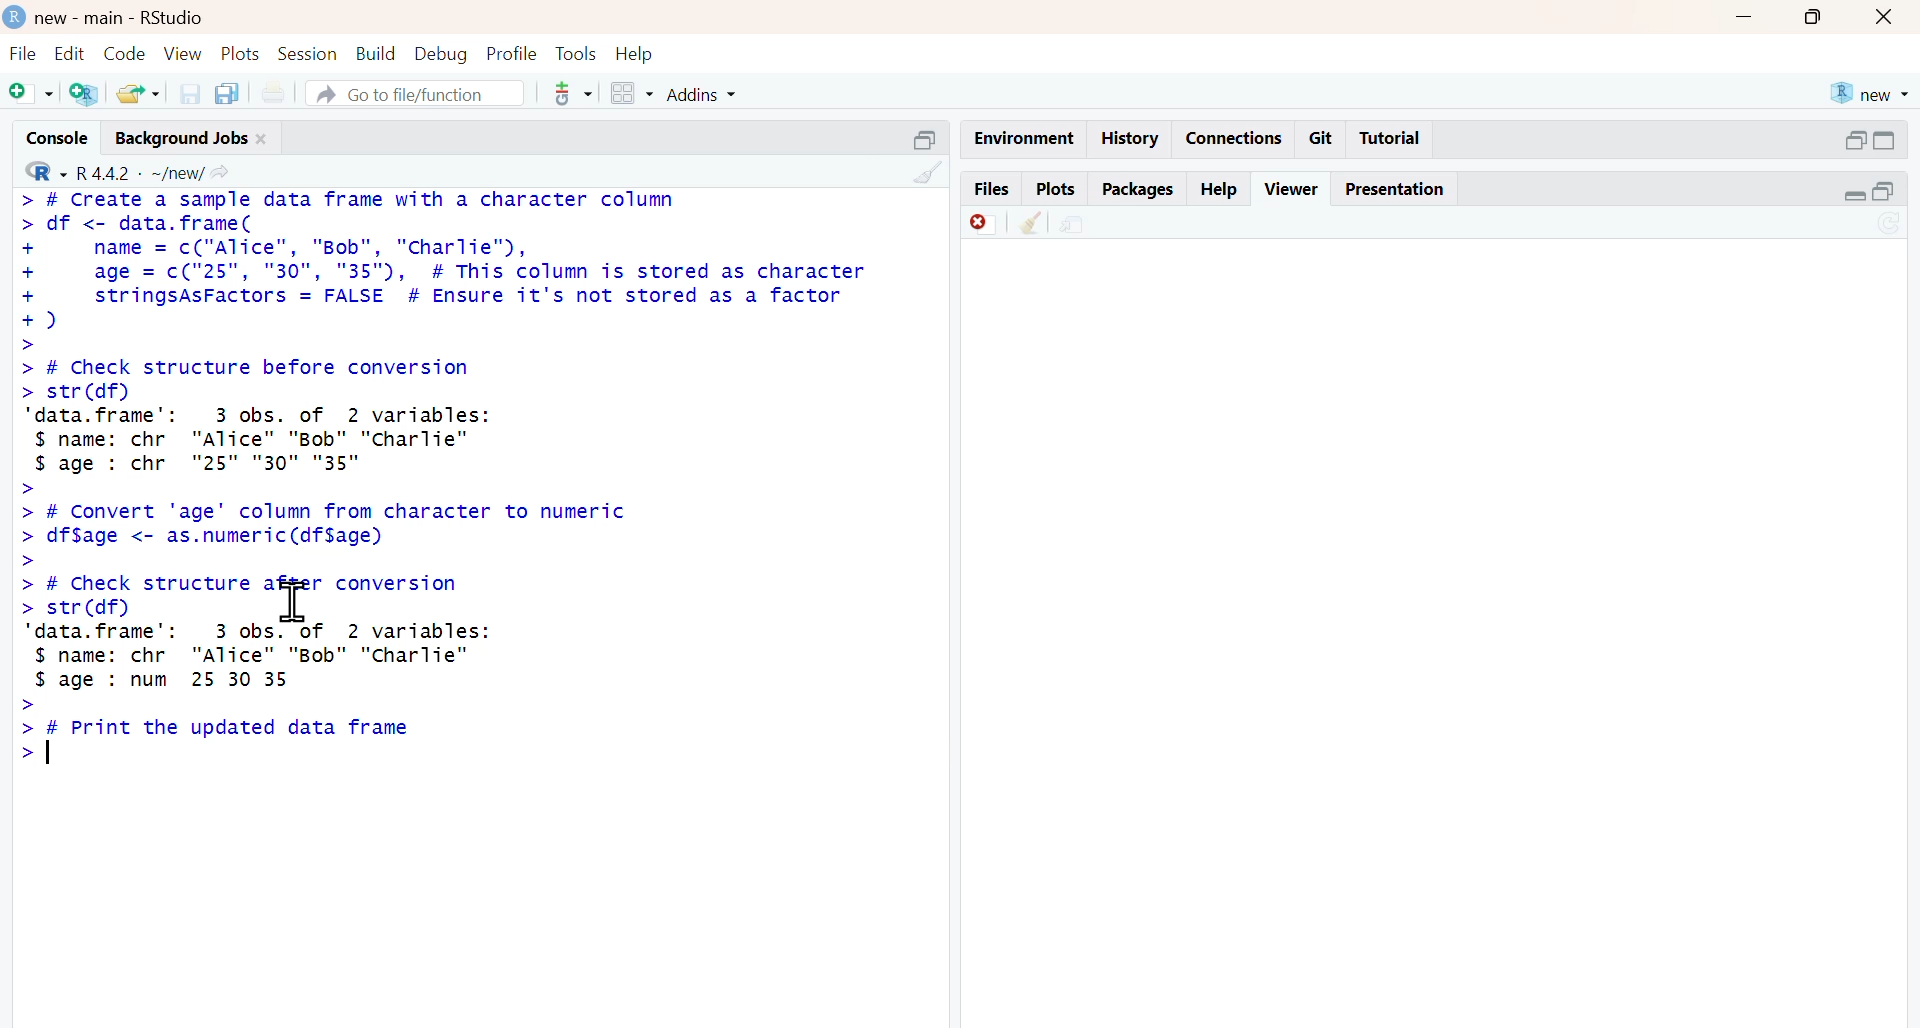 This screenshot has height=1028, width=1920. I want to click on share icon, so click(220, 174).